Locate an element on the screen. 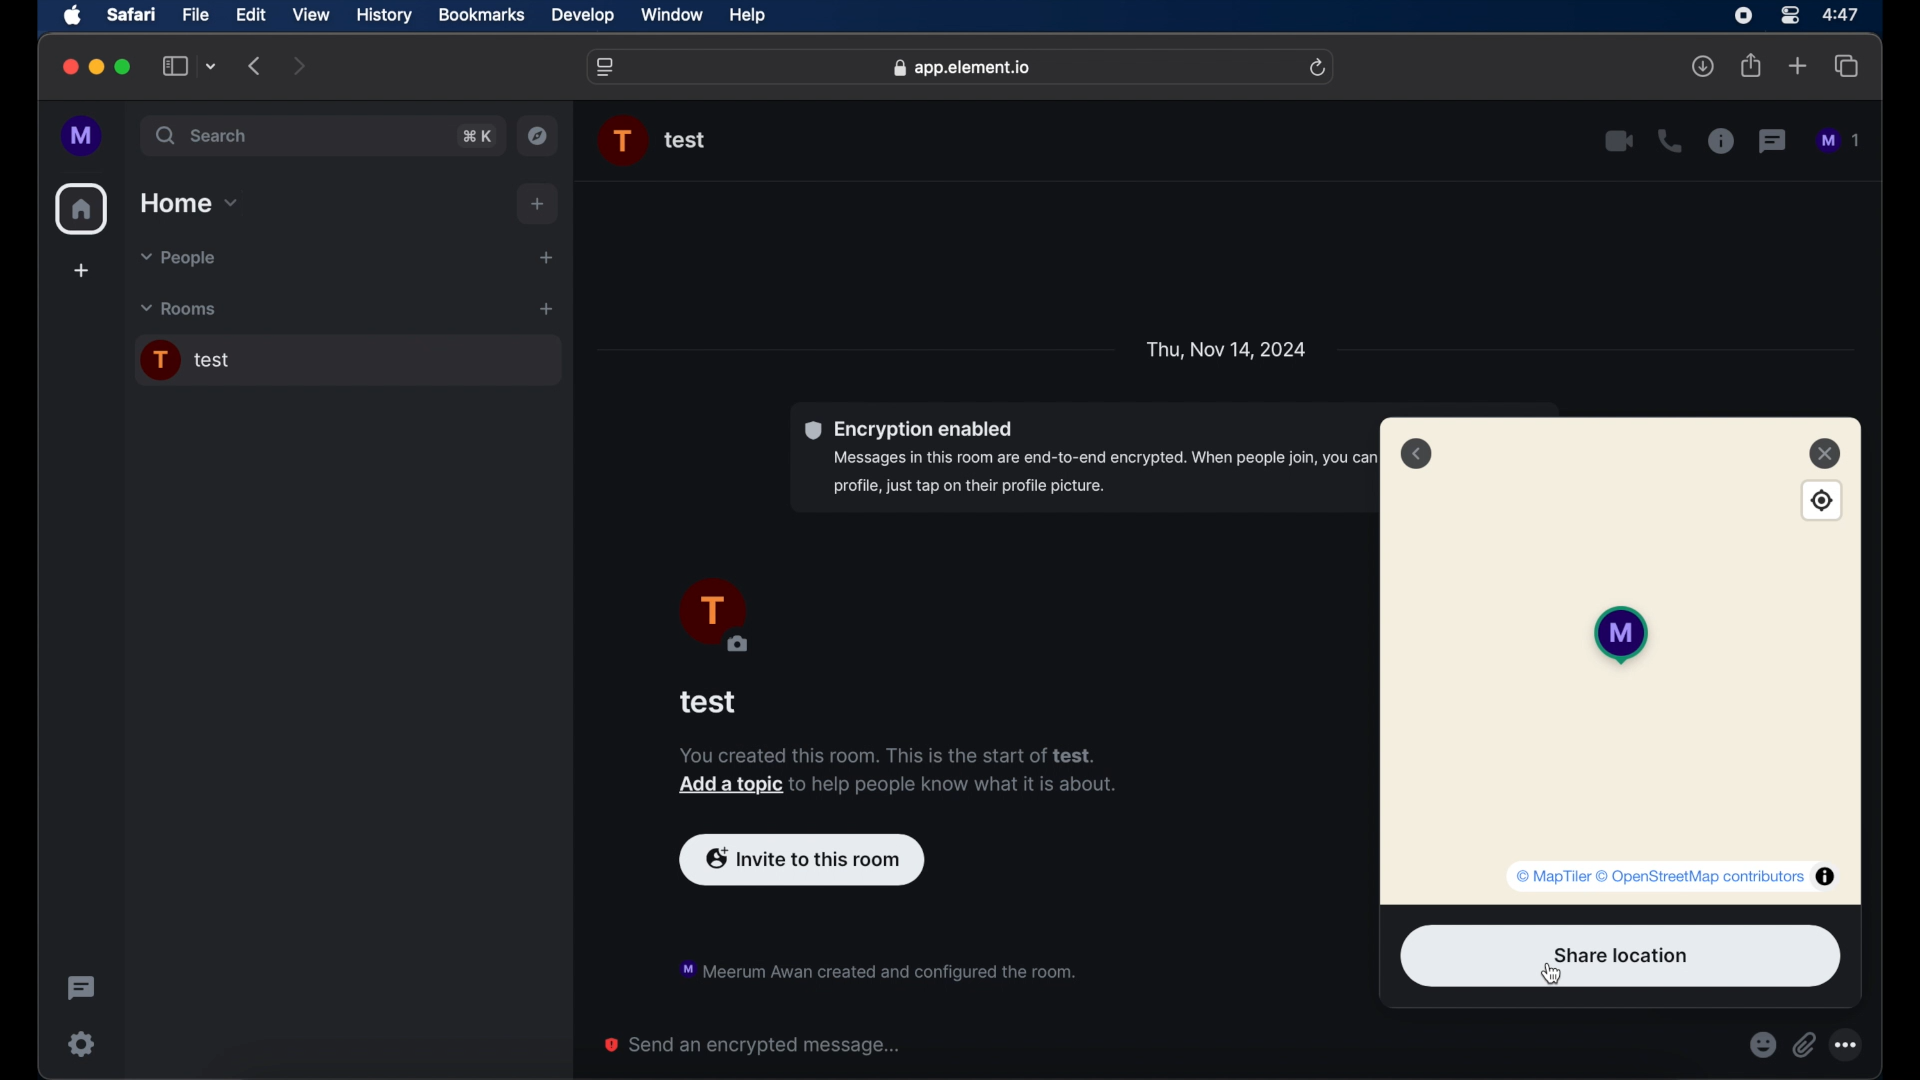  file is located at coordinates (197, 14).